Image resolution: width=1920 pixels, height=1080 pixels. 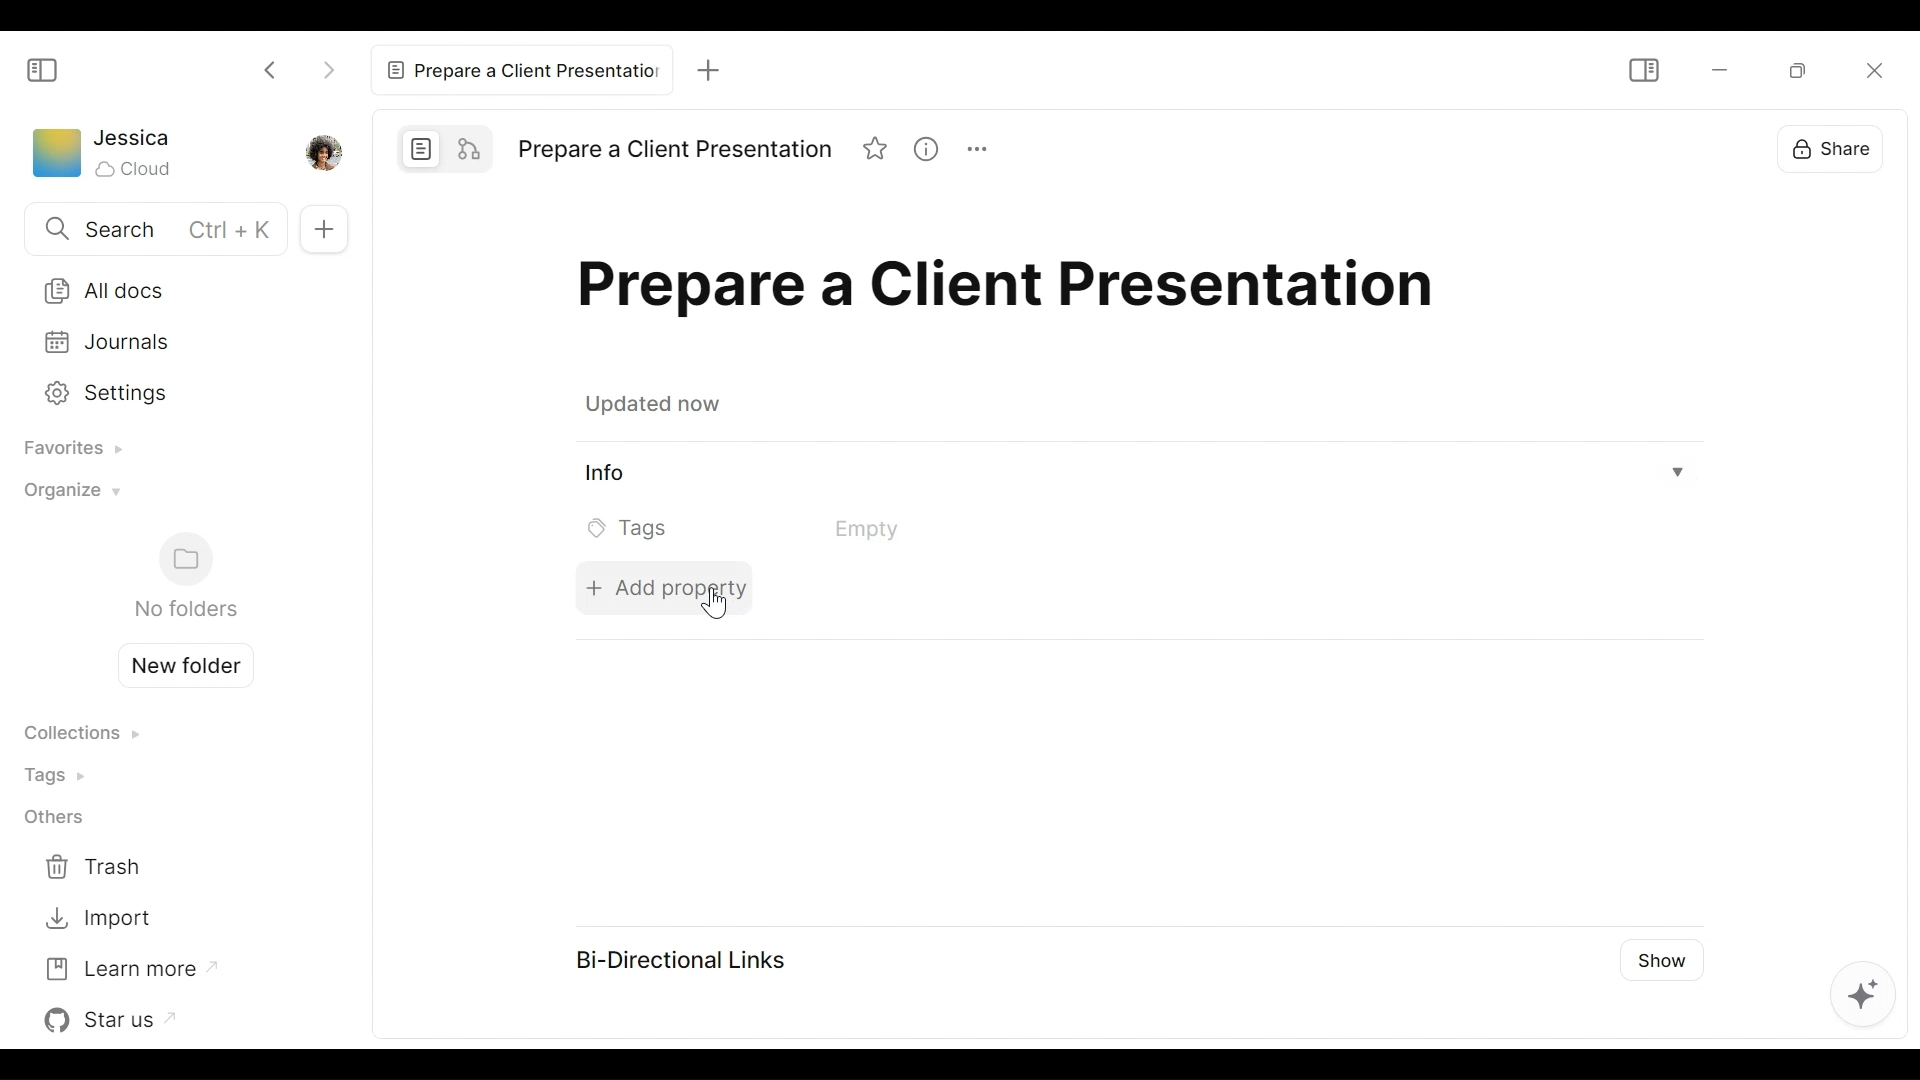 I want to click on Bi-Directional Links, so click(x=676, y=958).